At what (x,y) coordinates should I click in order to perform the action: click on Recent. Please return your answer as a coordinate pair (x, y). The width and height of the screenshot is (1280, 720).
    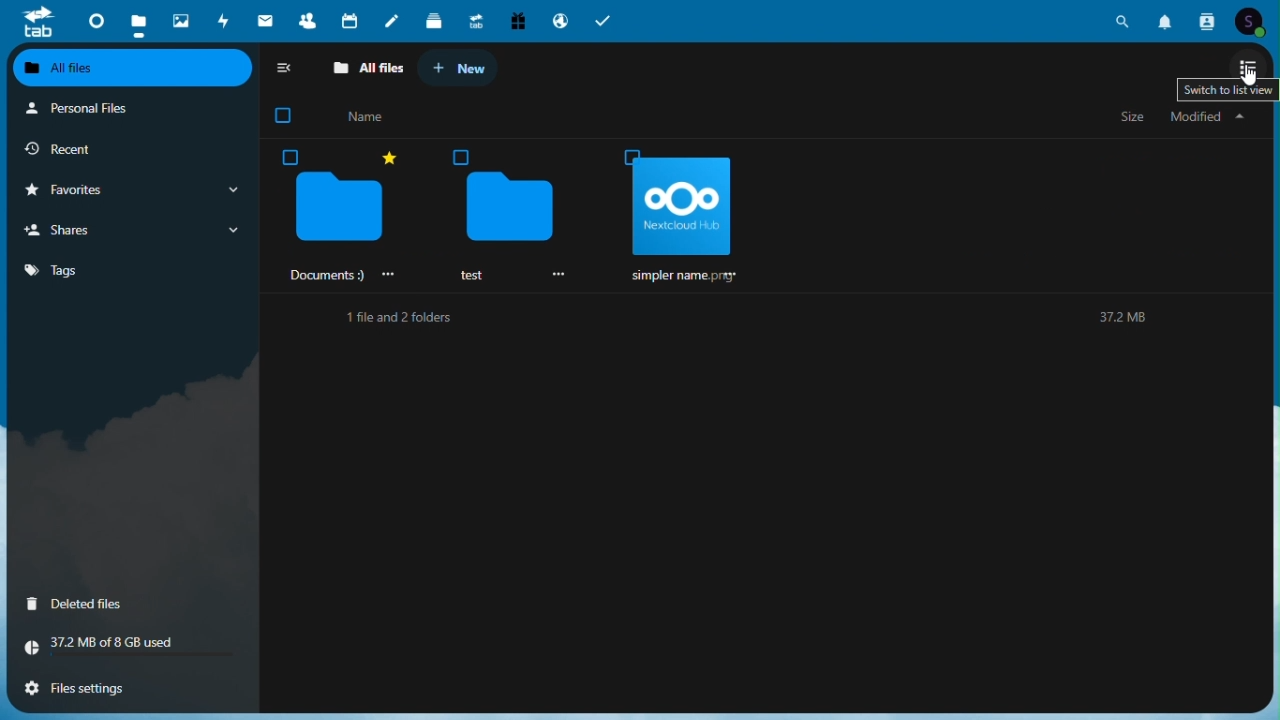
    Looking at the image, I should click on (134, 150).